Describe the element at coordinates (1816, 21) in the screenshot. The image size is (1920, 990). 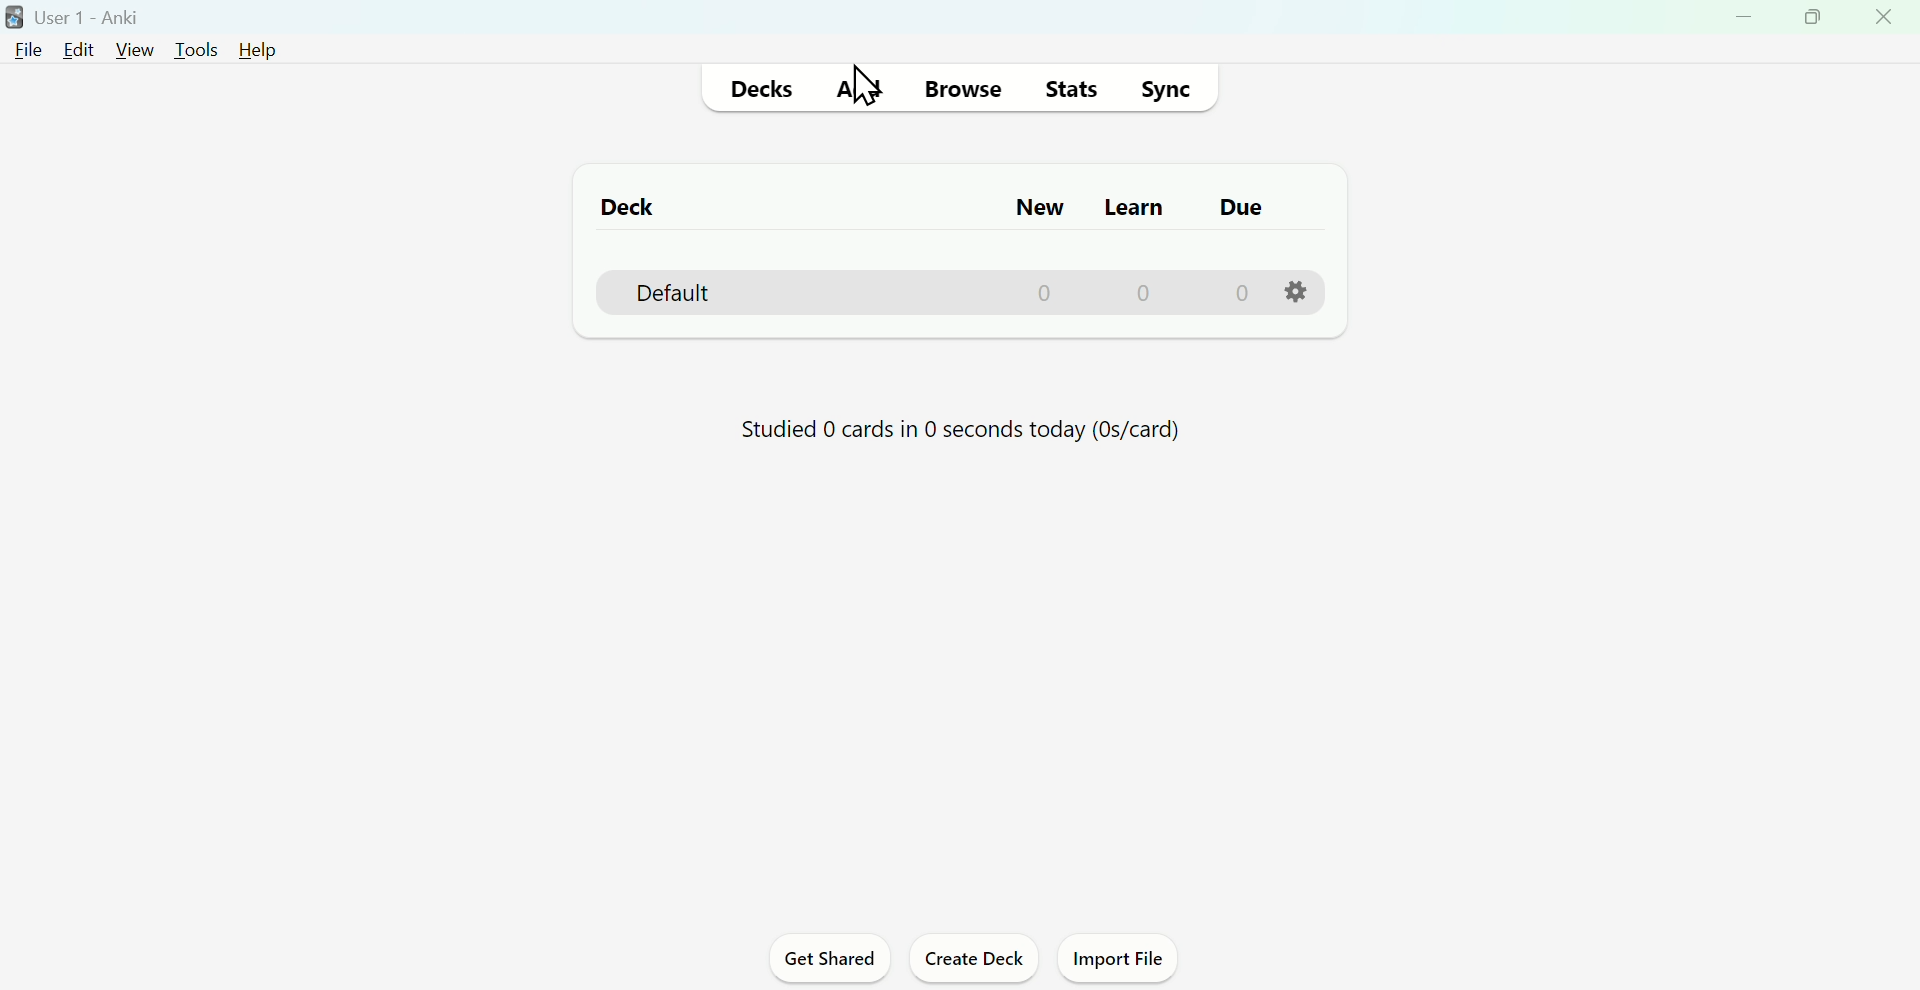
I see `Maximize` at that location.